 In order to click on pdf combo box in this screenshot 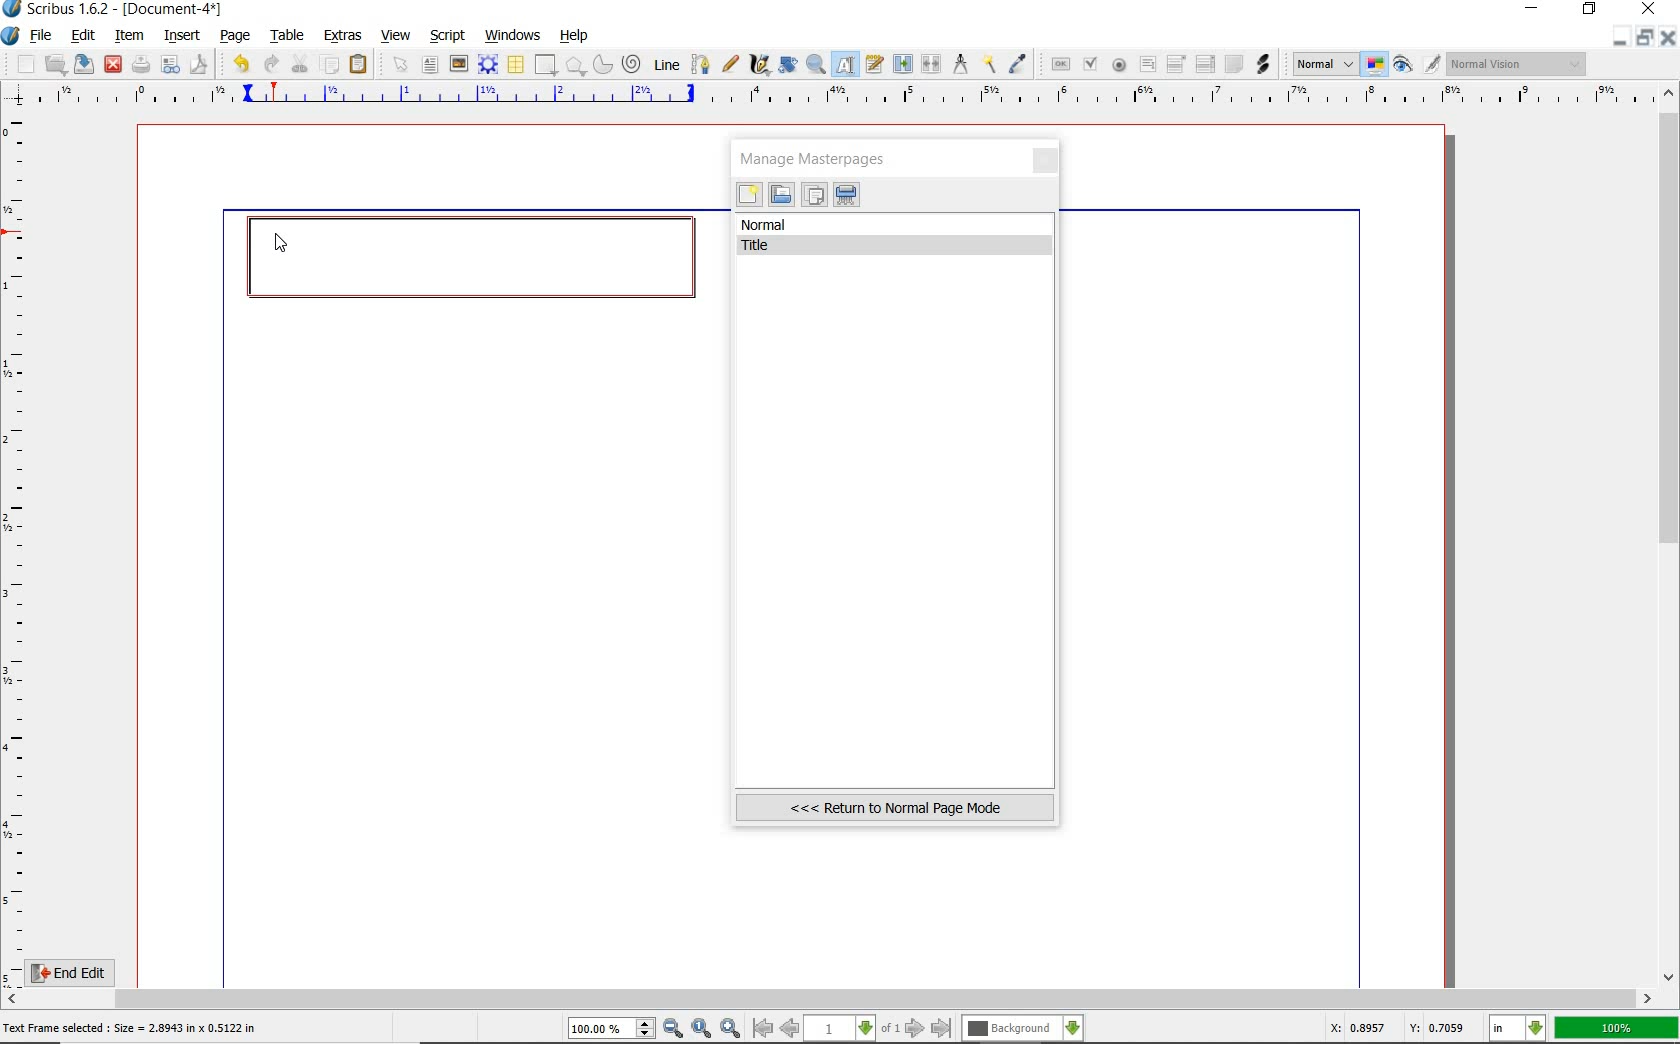, I will do `click(1177, 63)`.